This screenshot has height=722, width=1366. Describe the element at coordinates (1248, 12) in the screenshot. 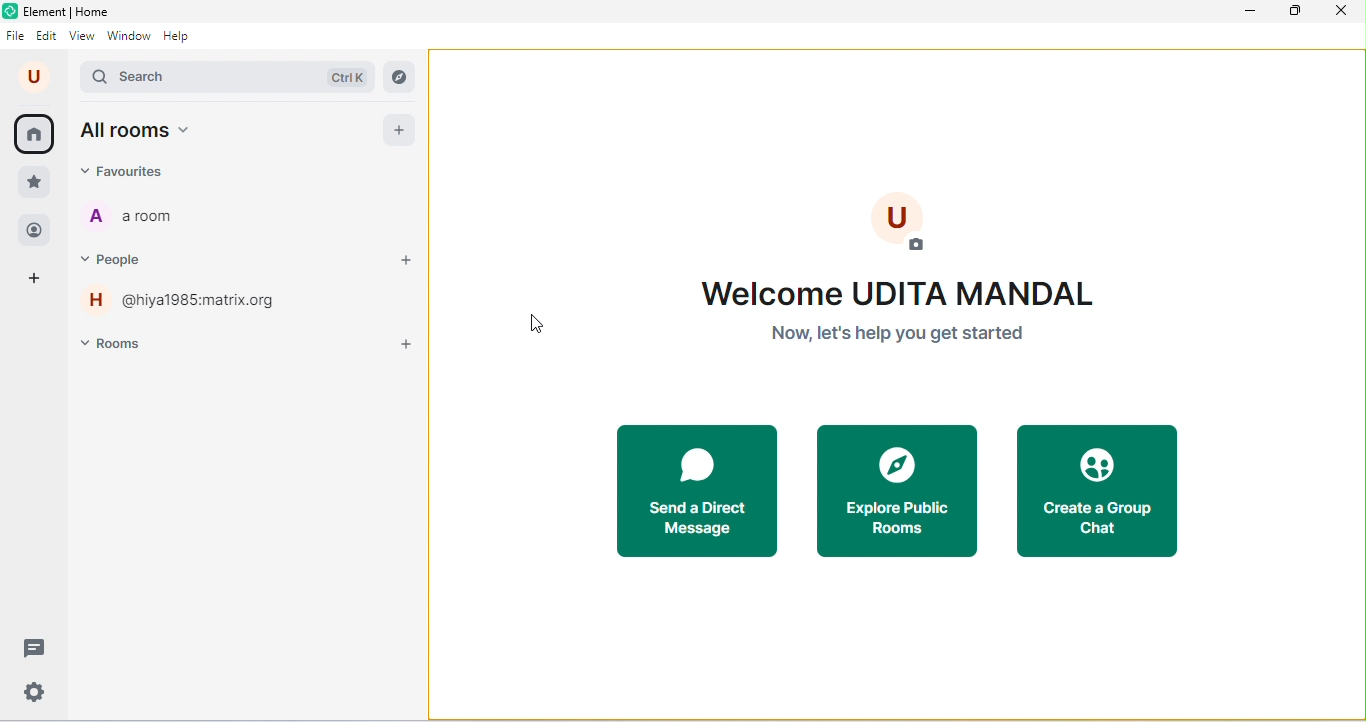

I see `minimize` at that location.